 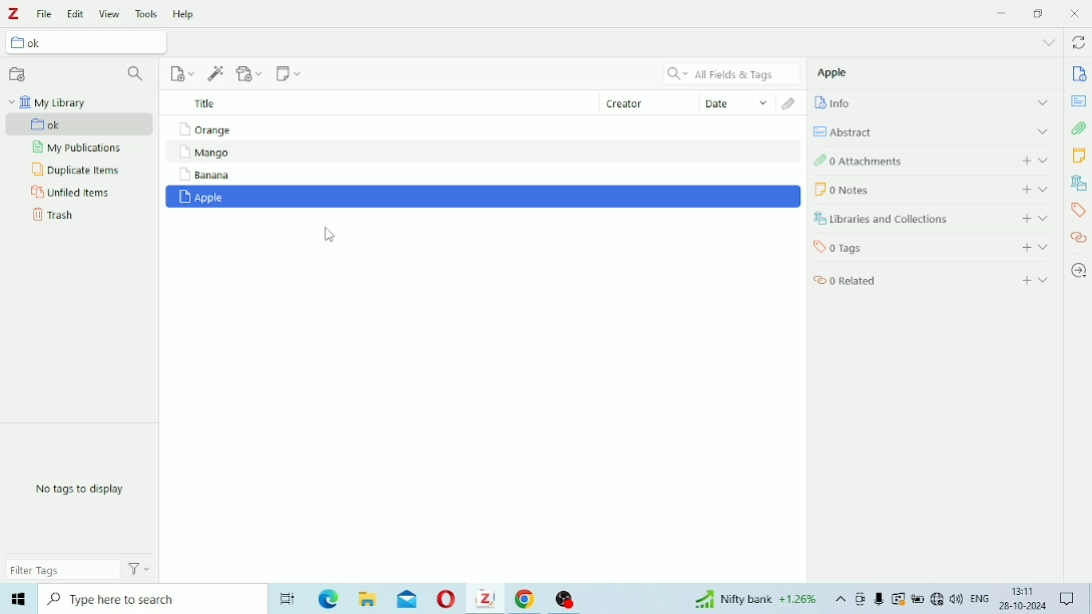 What do you see at coordinates (1025, 278) in the screenshot?
I see `add` at bounding box center [1025, 278].